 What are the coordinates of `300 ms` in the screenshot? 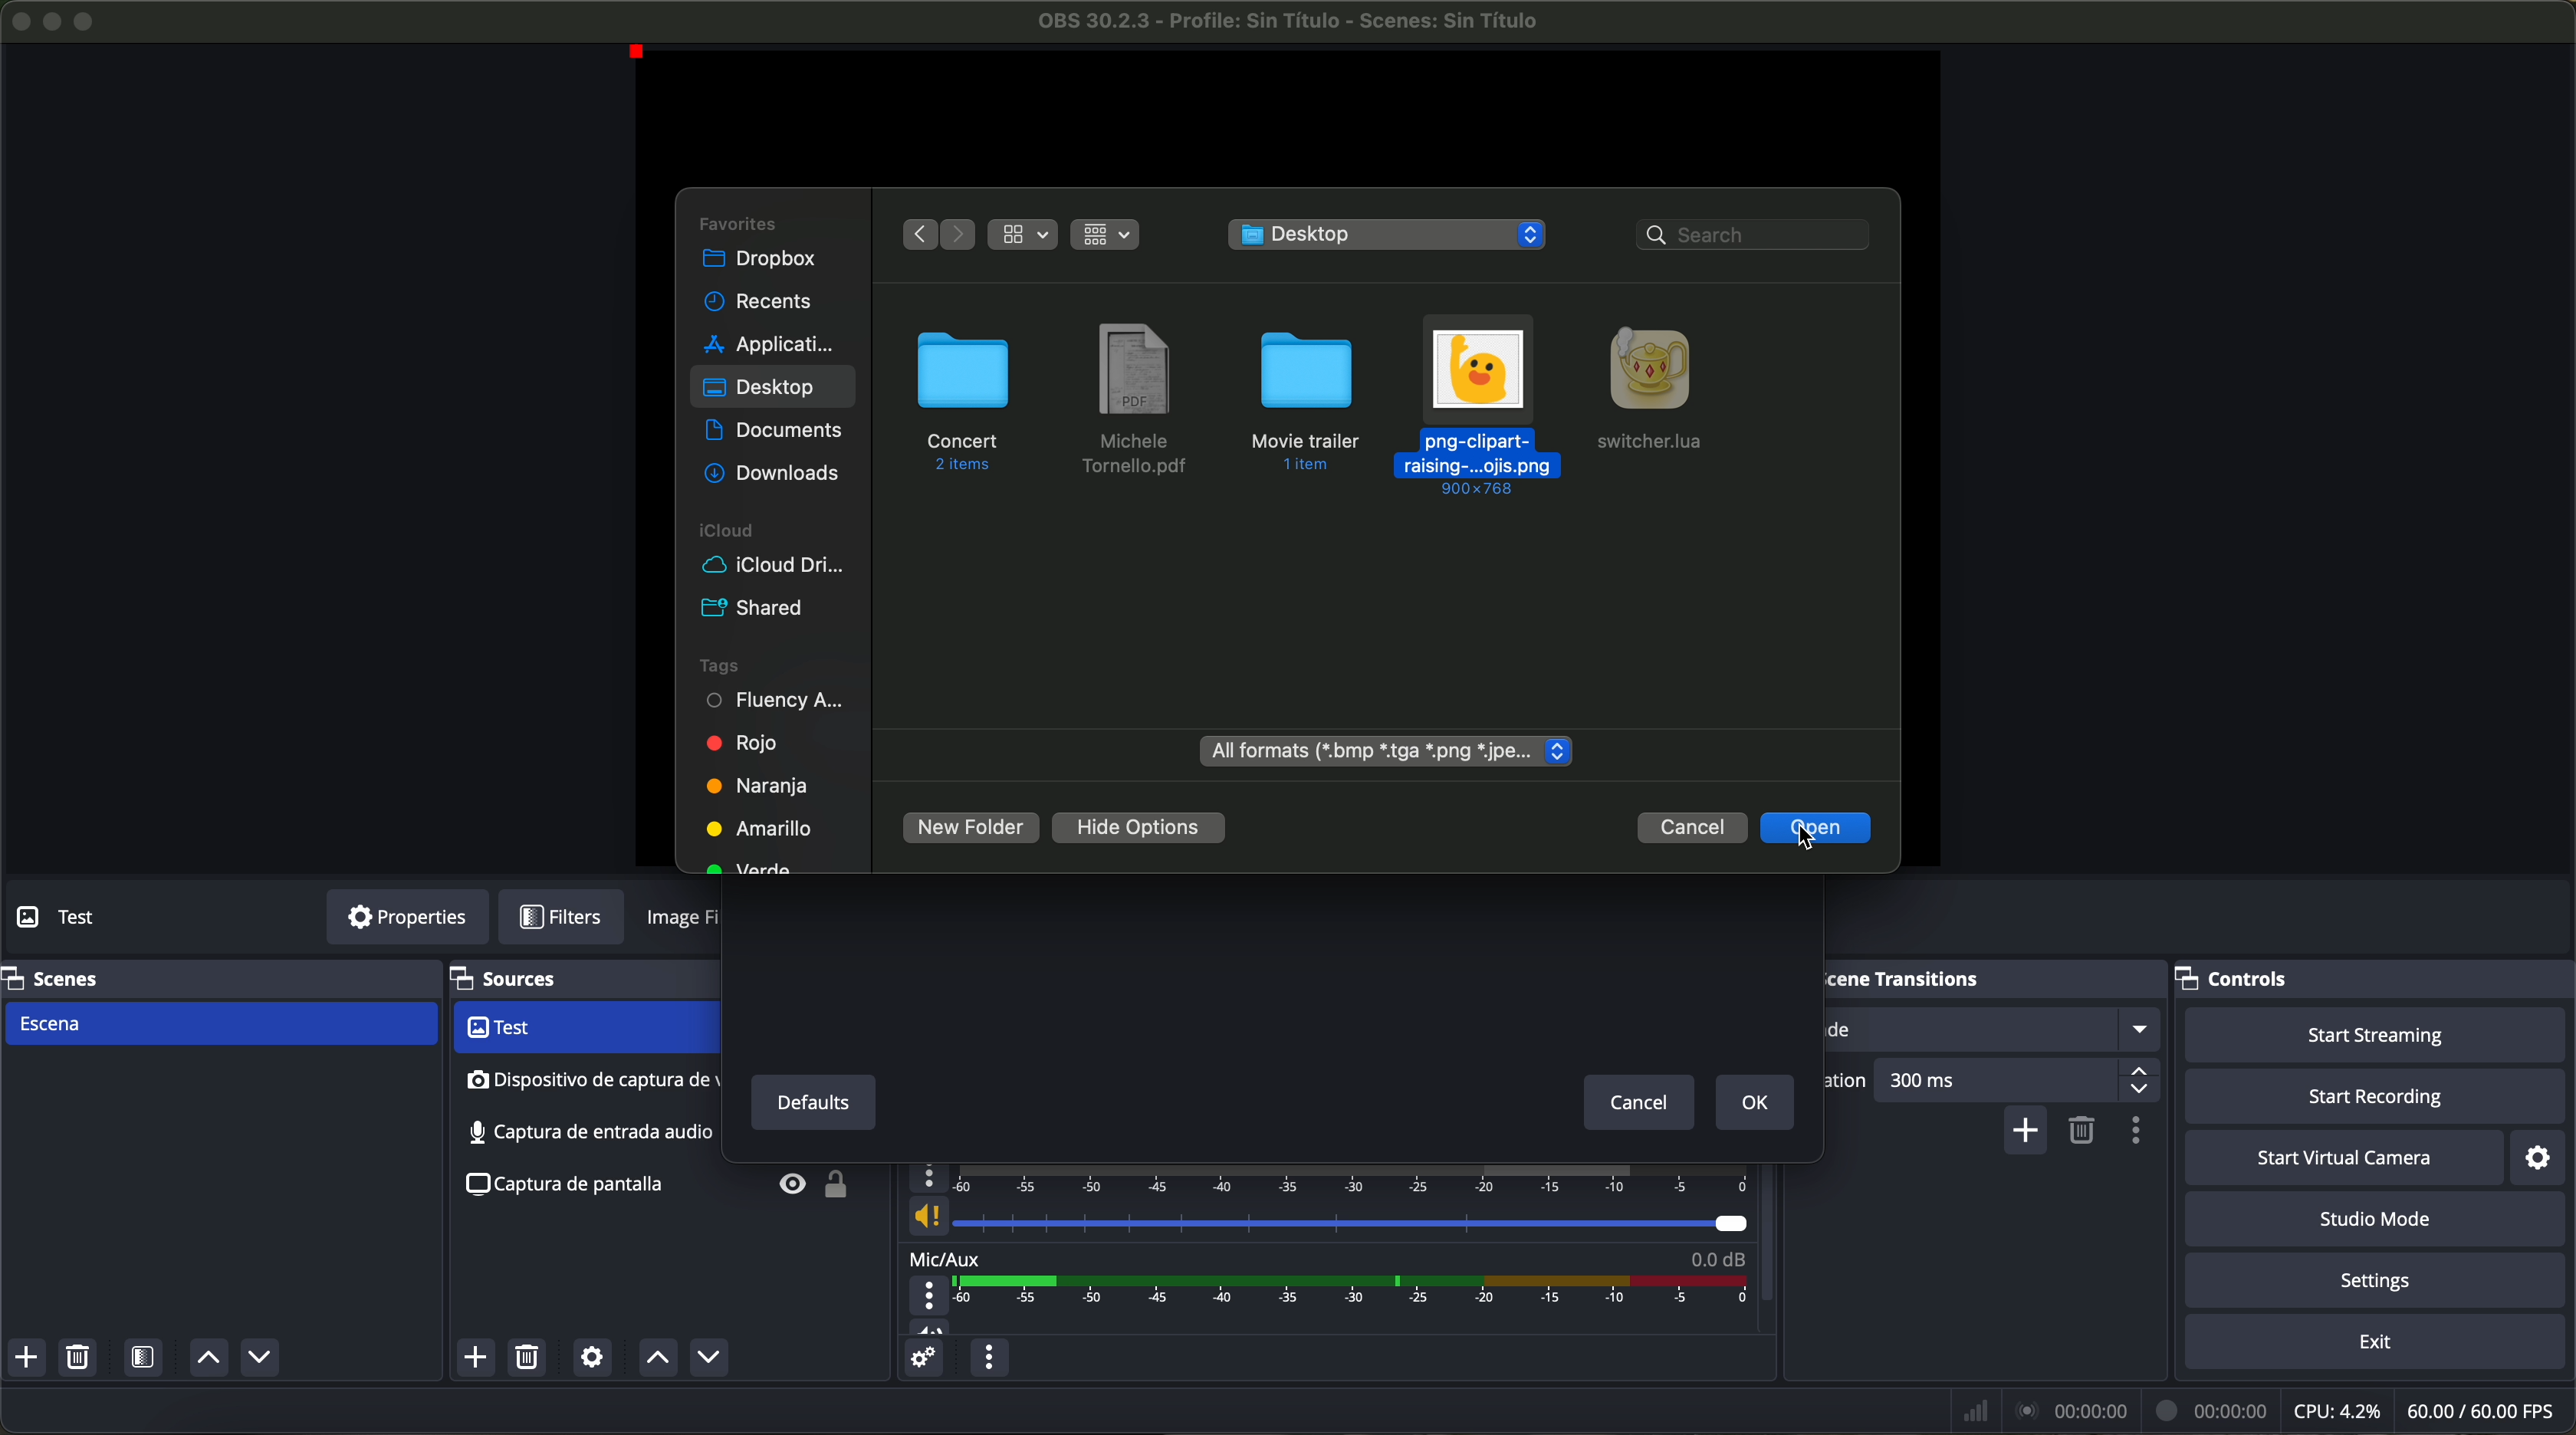 It's located at (2019, 1080).